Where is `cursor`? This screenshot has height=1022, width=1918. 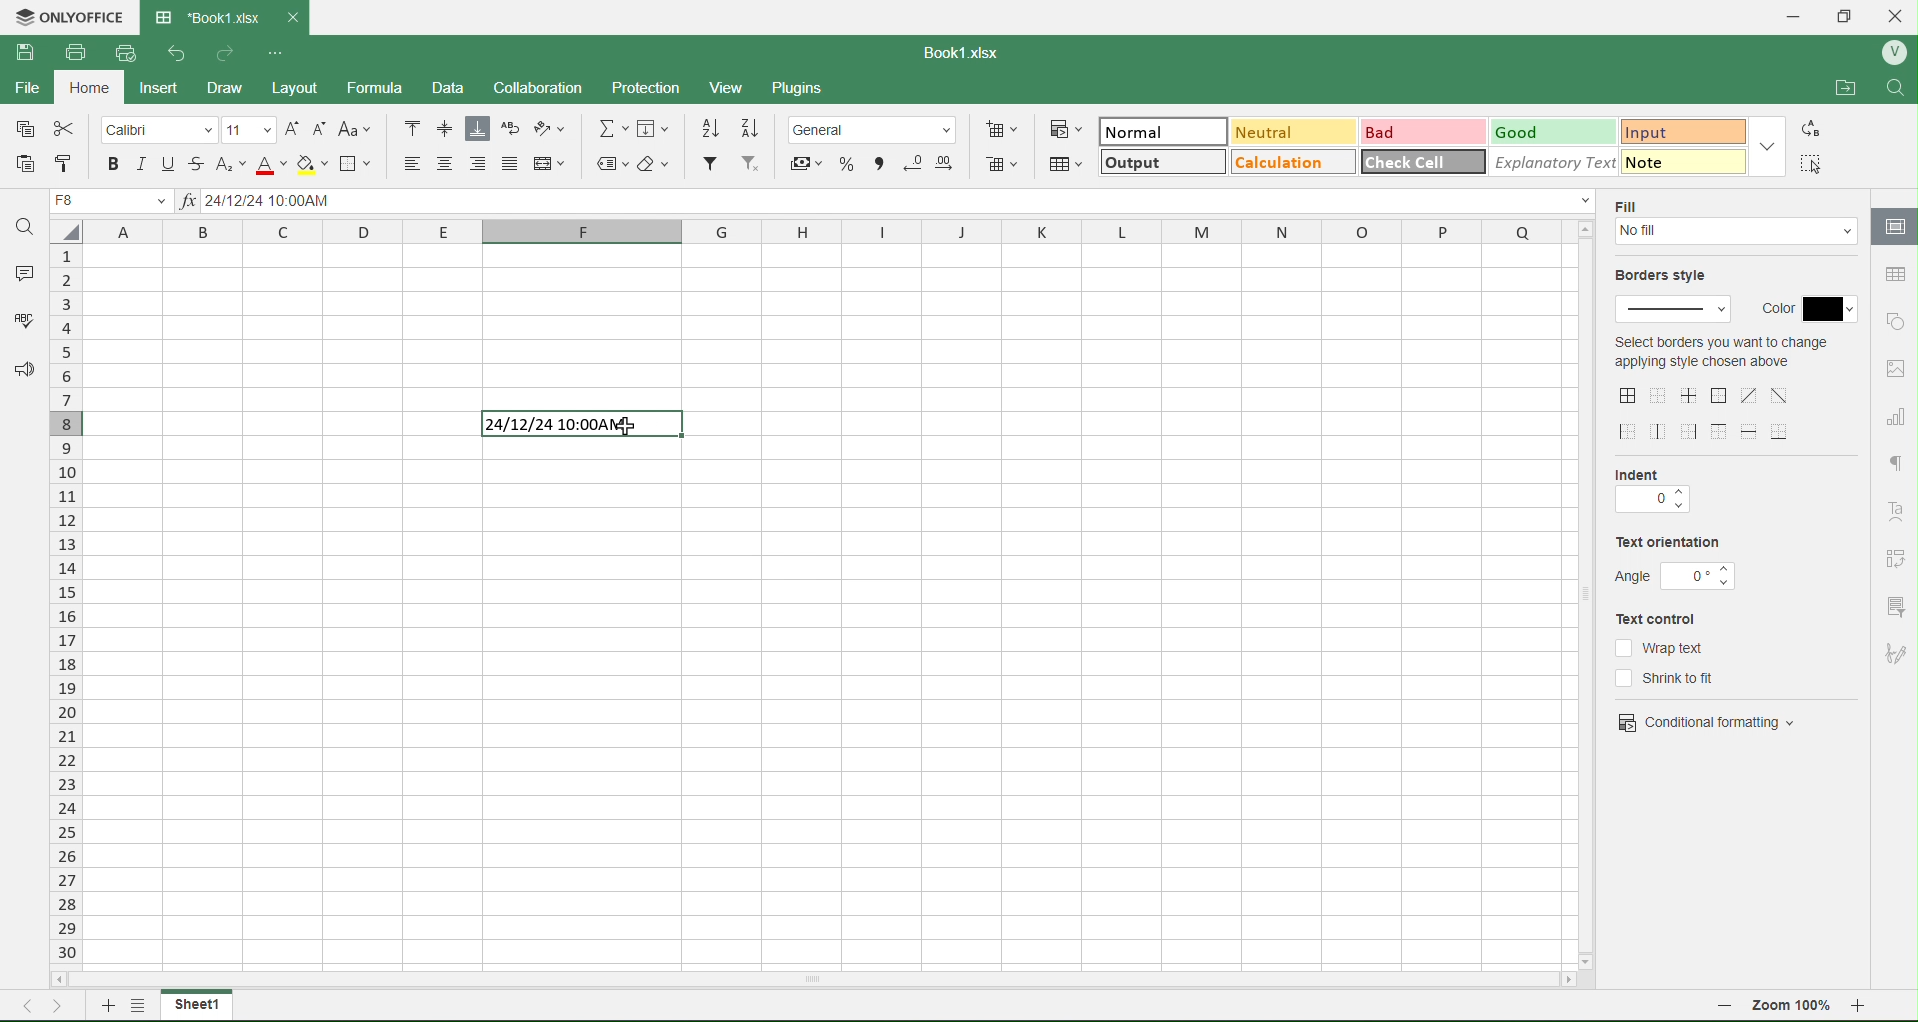
cursor is located at coordinates (627, 424).